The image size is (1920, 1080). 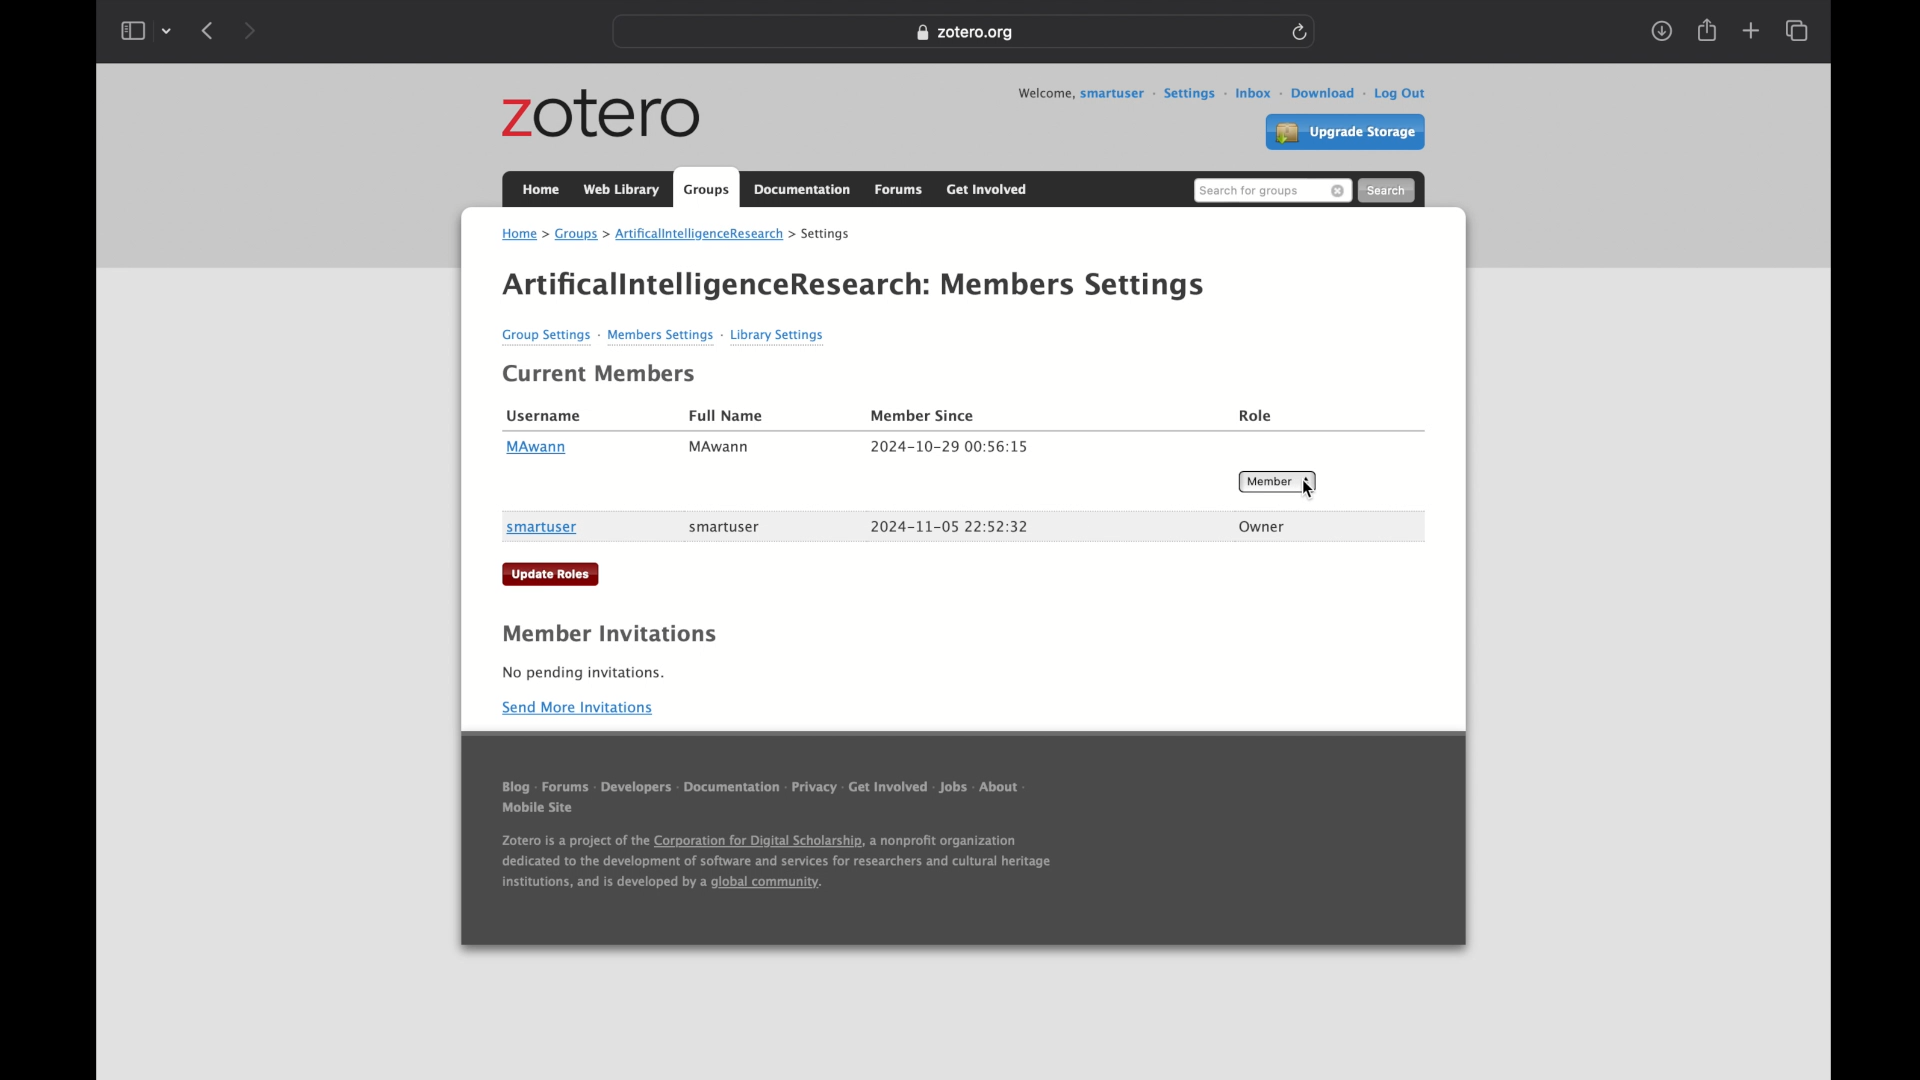 I want to click on welcome, smartuser, so click(x=1079, y=94).